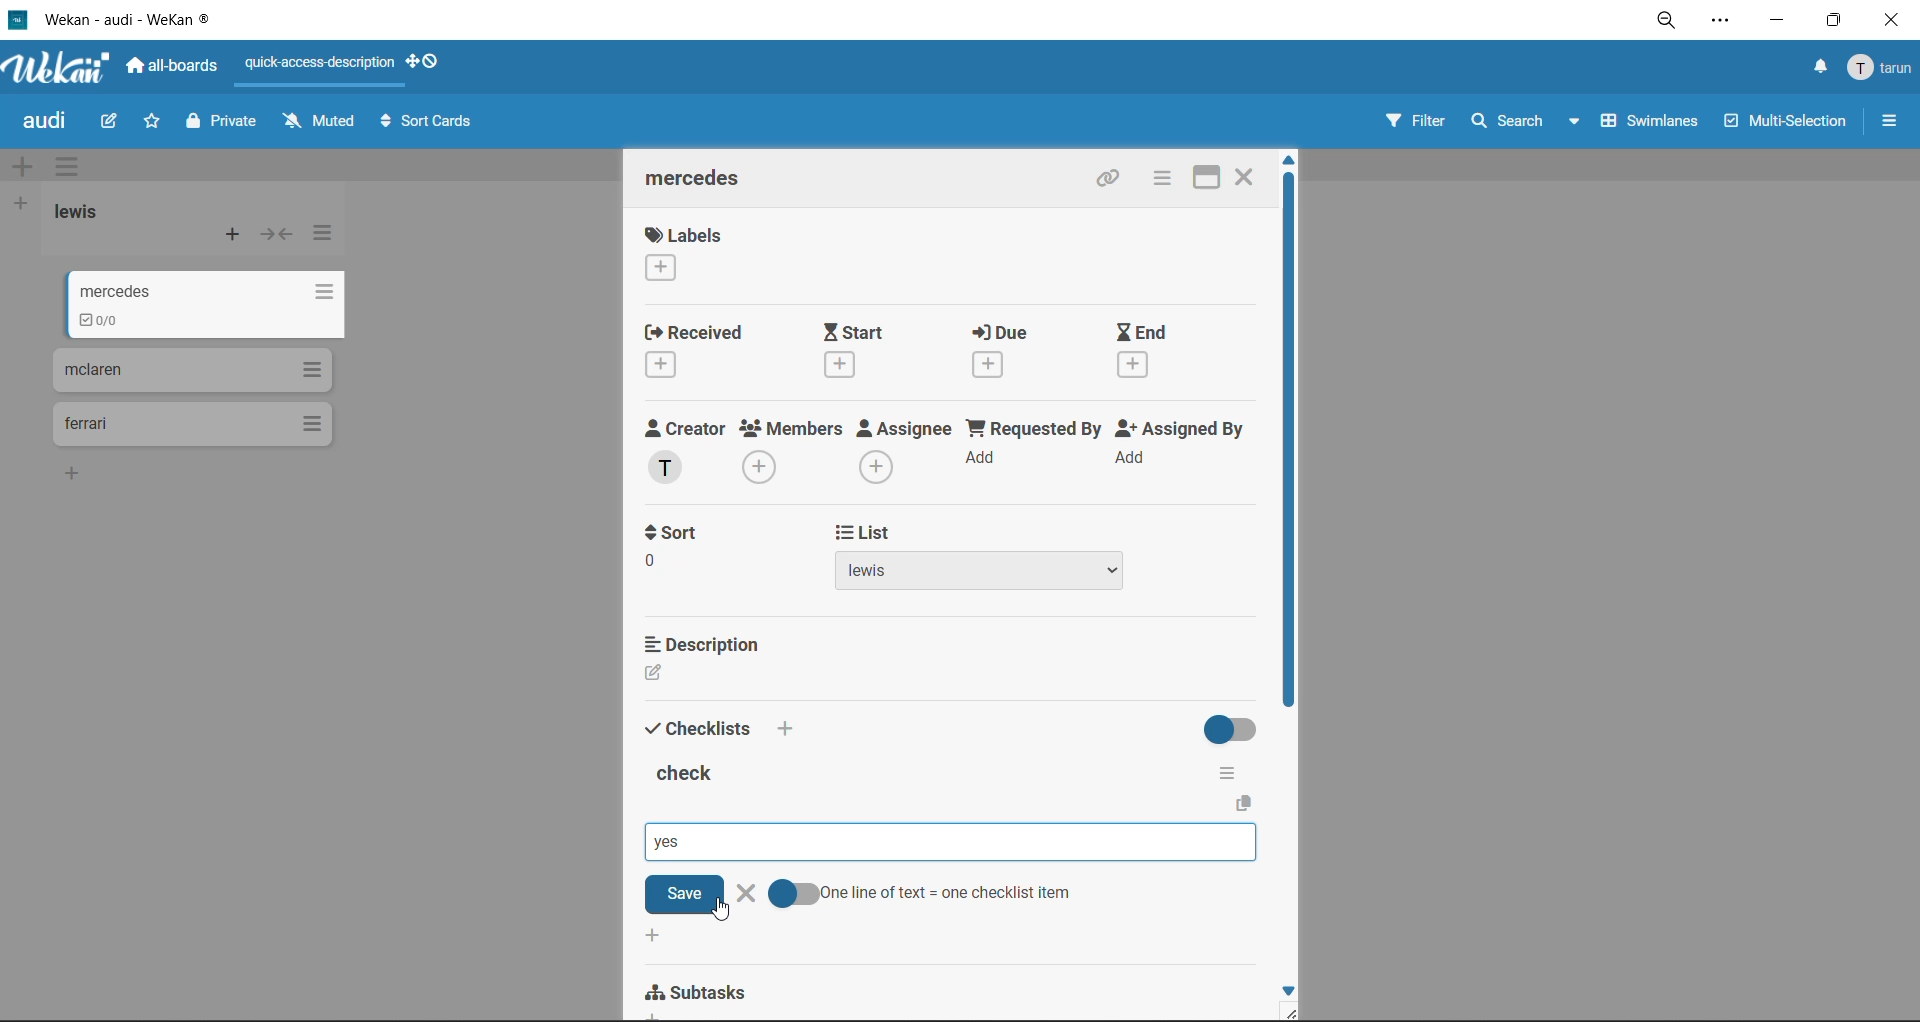 The height and width of the screenshot is (1022, 1920). Describe the element at coordinates (158, 23) in the screenshot. I see `app titlew` at that location.